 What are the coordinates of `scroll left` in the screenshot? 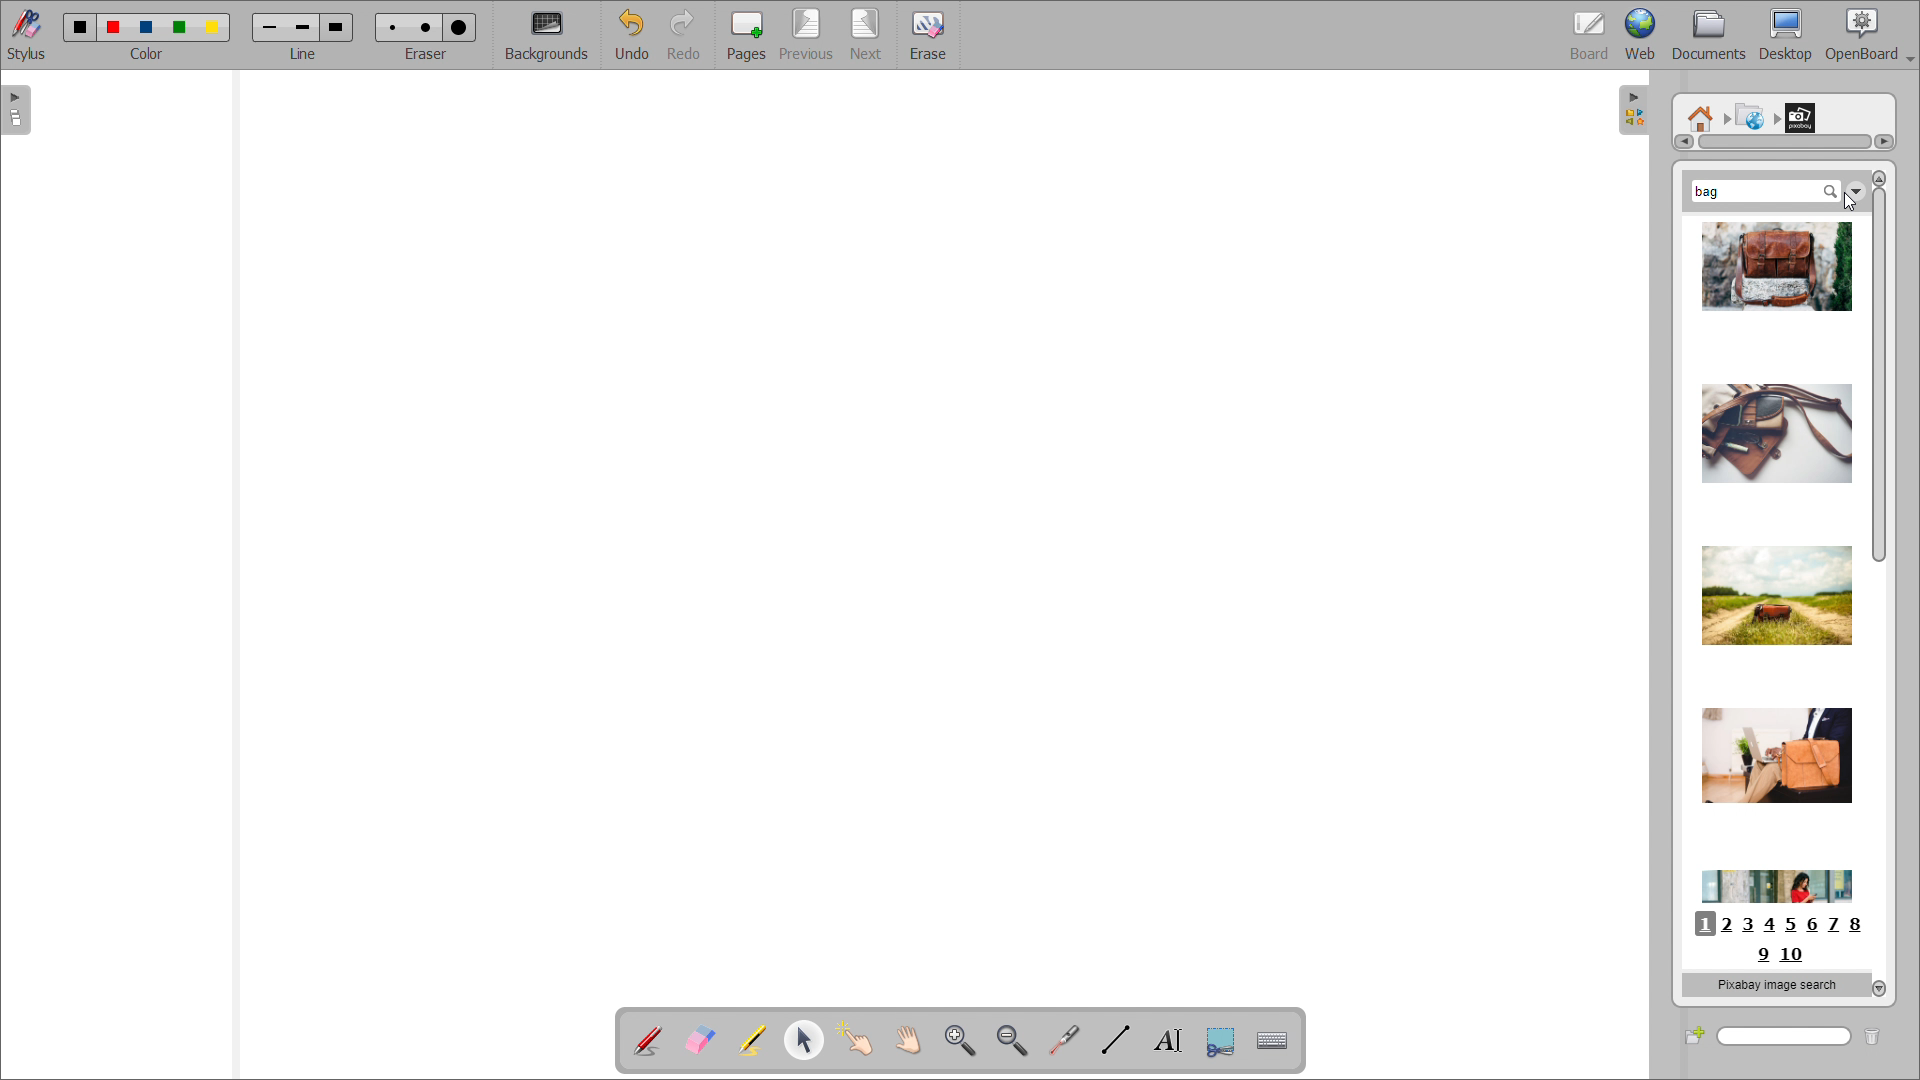 It's located at (1682, 142).